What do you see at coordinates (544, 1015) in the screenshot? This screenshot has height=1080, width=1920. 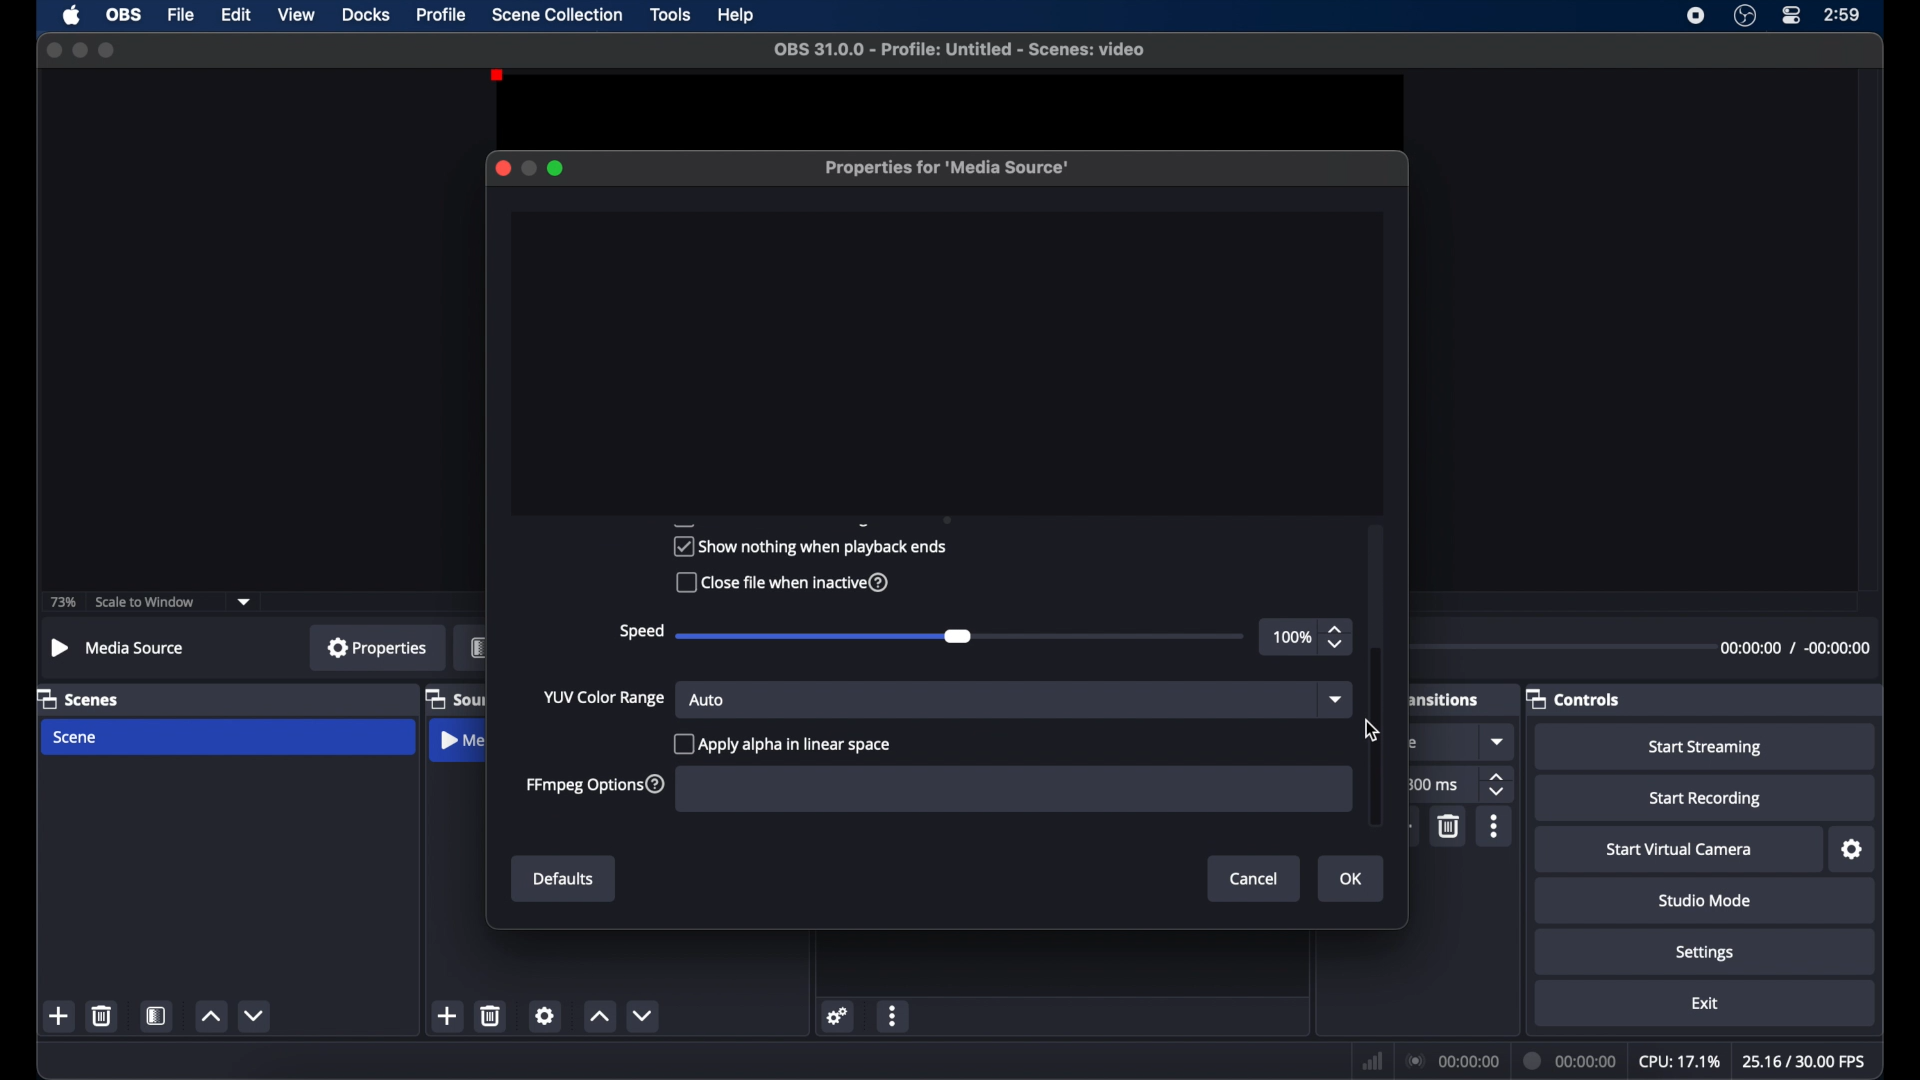 I see `settings` at bounding box center [544, 1015].